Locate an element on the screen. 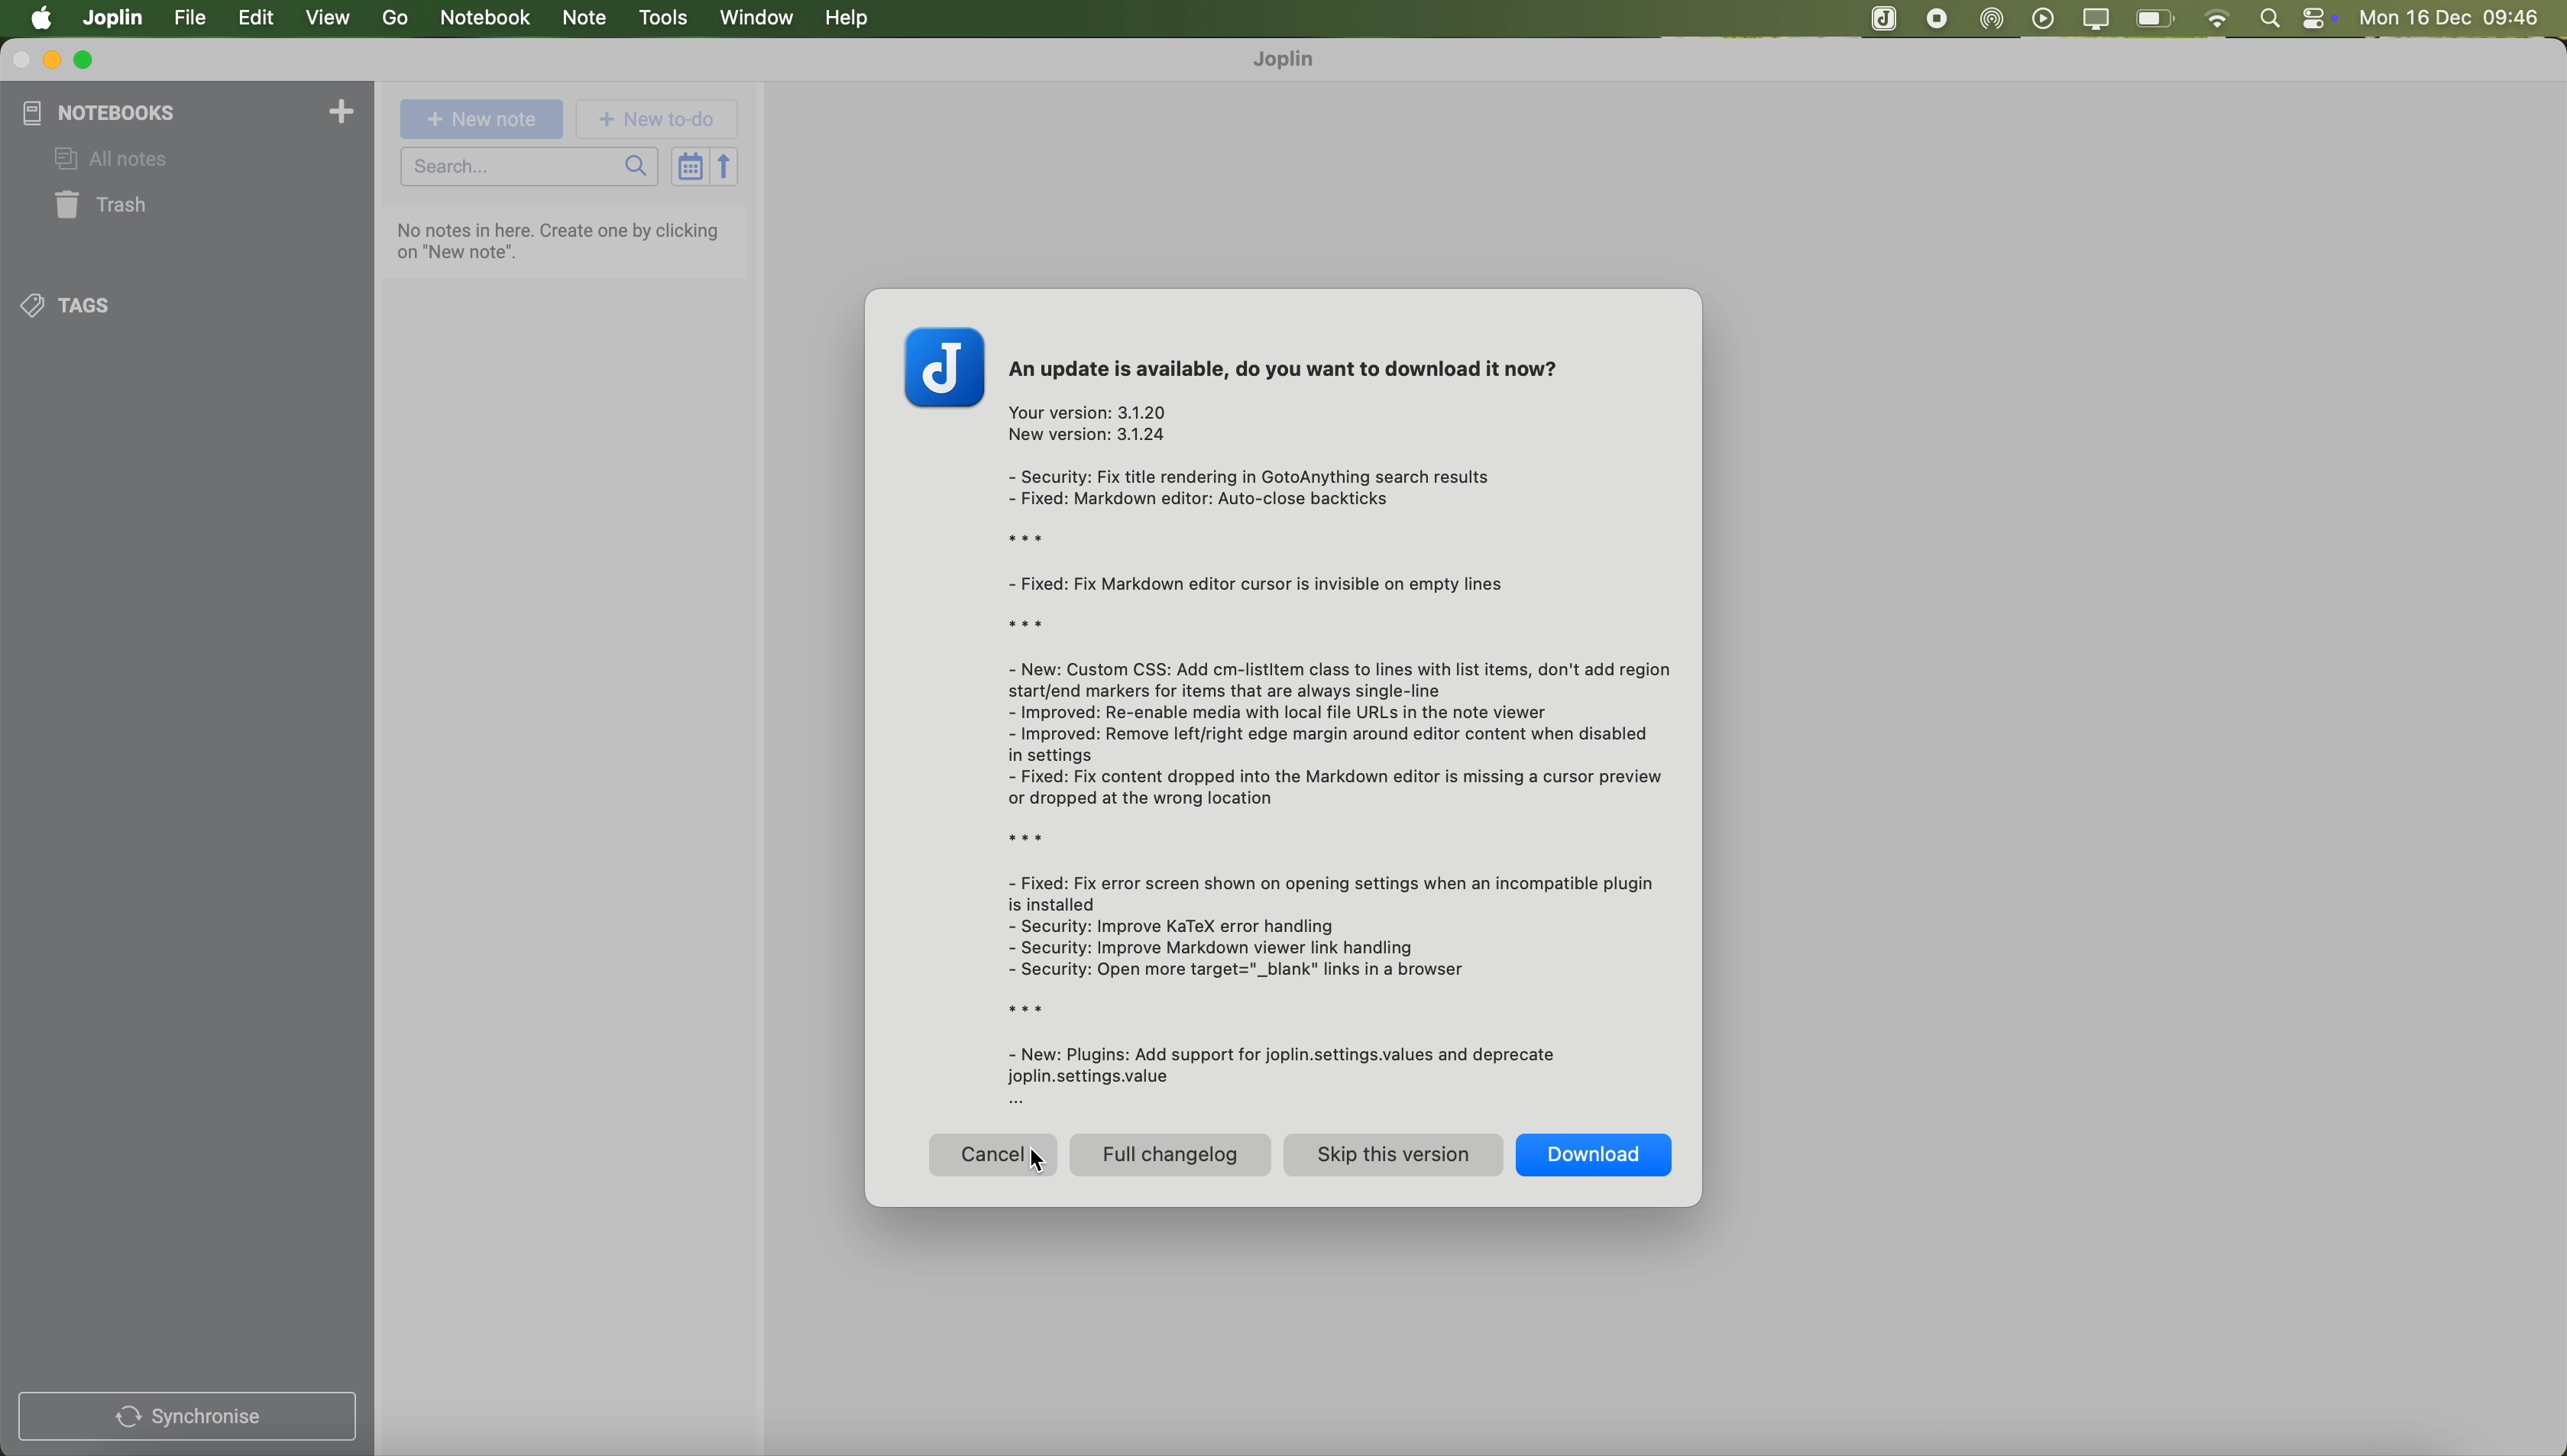  Joplin app is located at coordinates (1943, 21).